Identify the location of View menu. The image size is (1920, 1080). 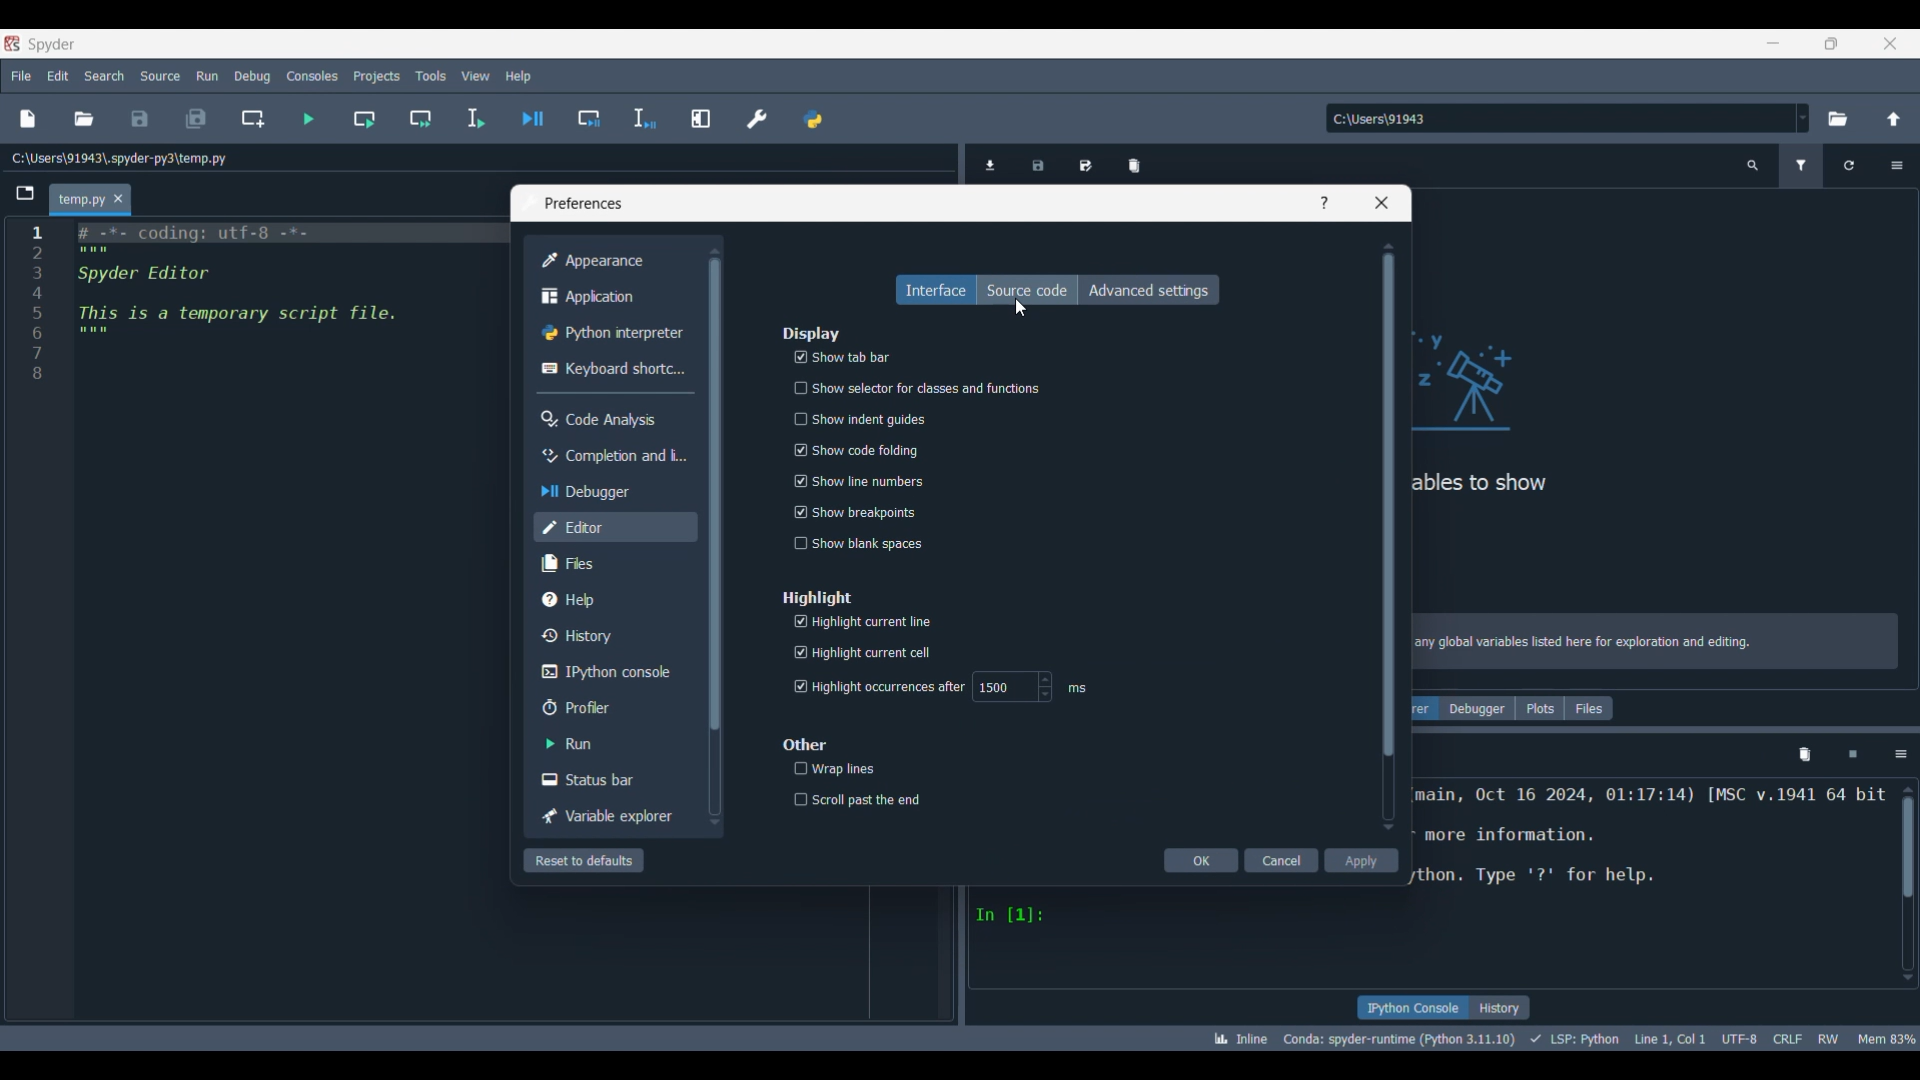
(477, 76).